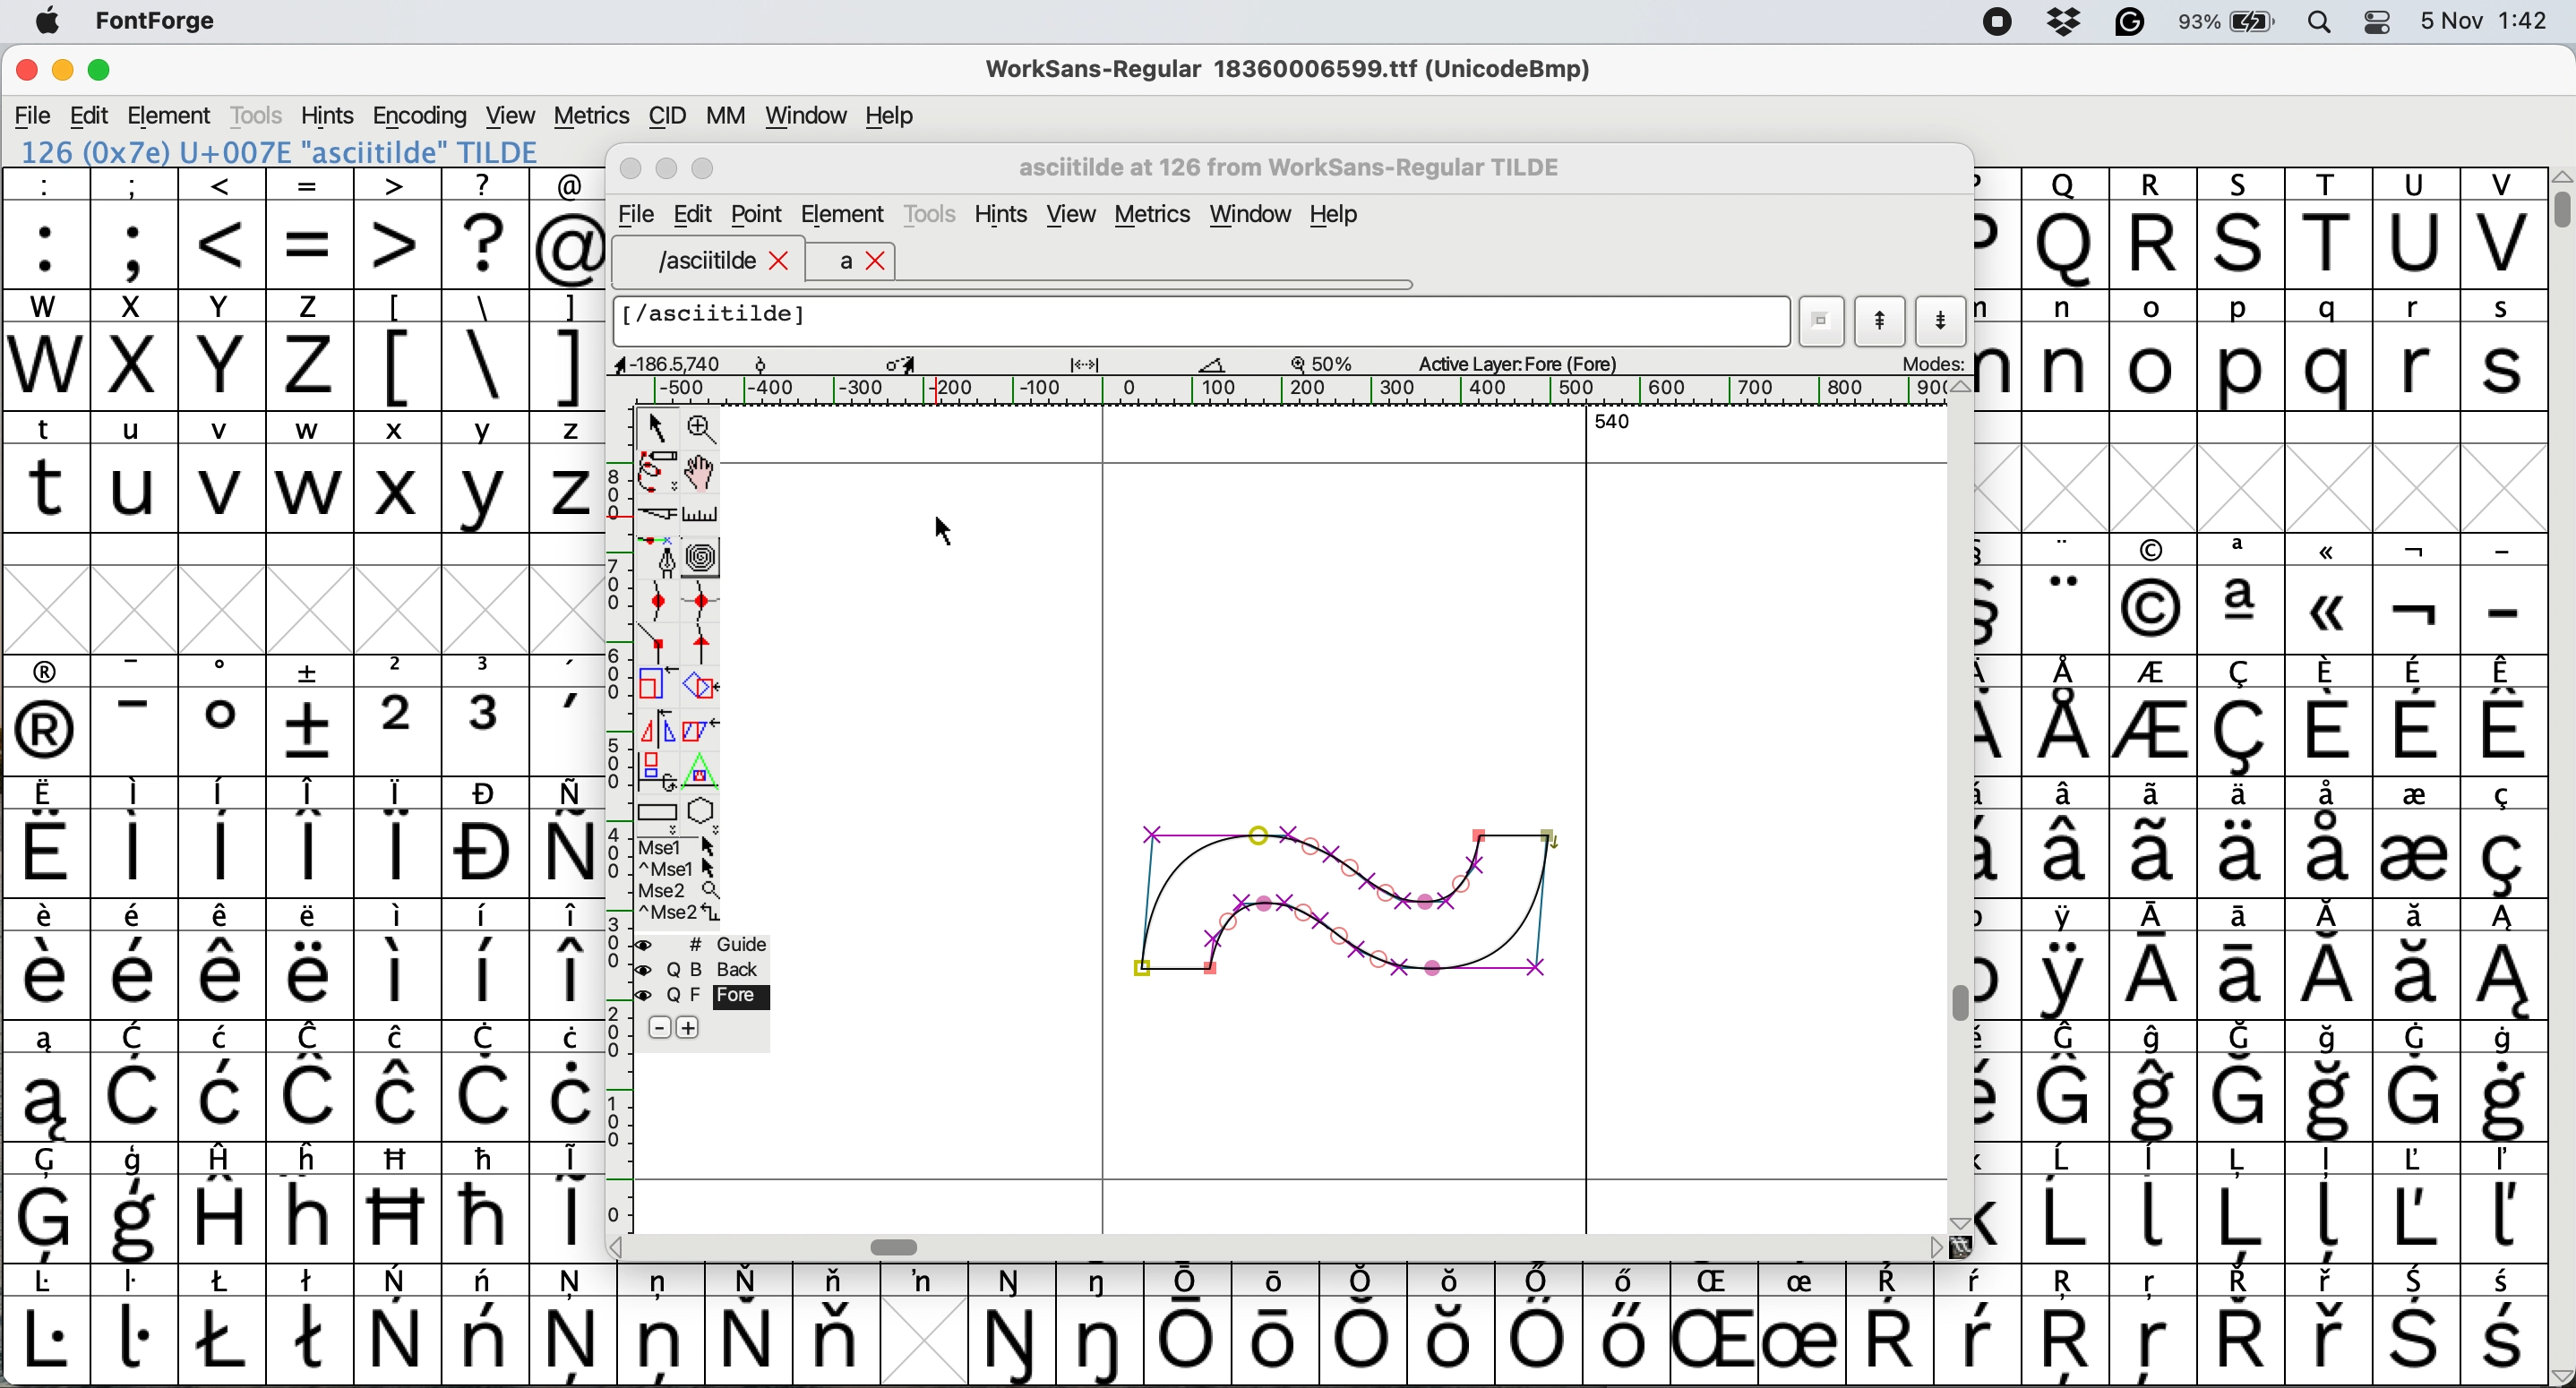 This screenshot has width=2576, height=1388. What do you see at coordinates (2414, 351) in the screenshot?
I see `r` at bounding box center [2414, 351].